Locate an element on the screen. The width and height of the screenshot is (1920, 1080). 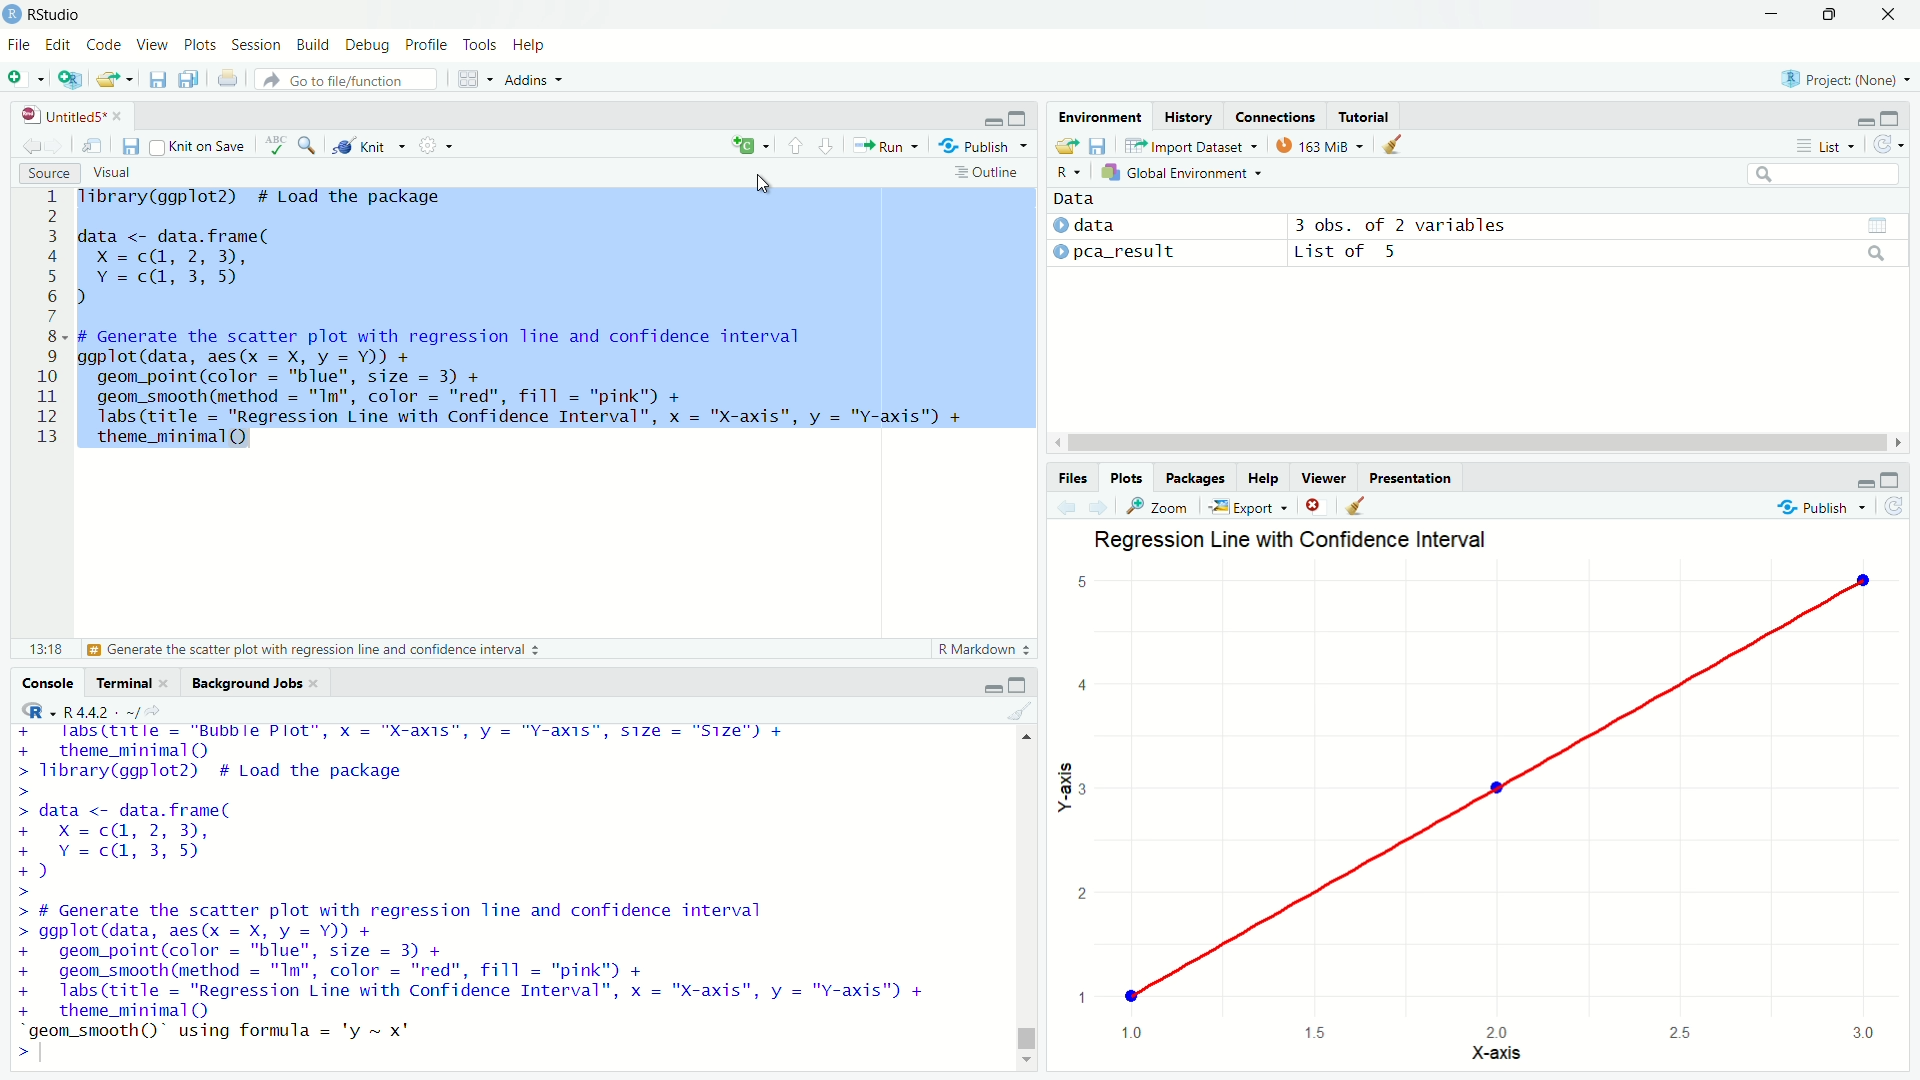
Background Jobs is located at coordinates (244, 684).